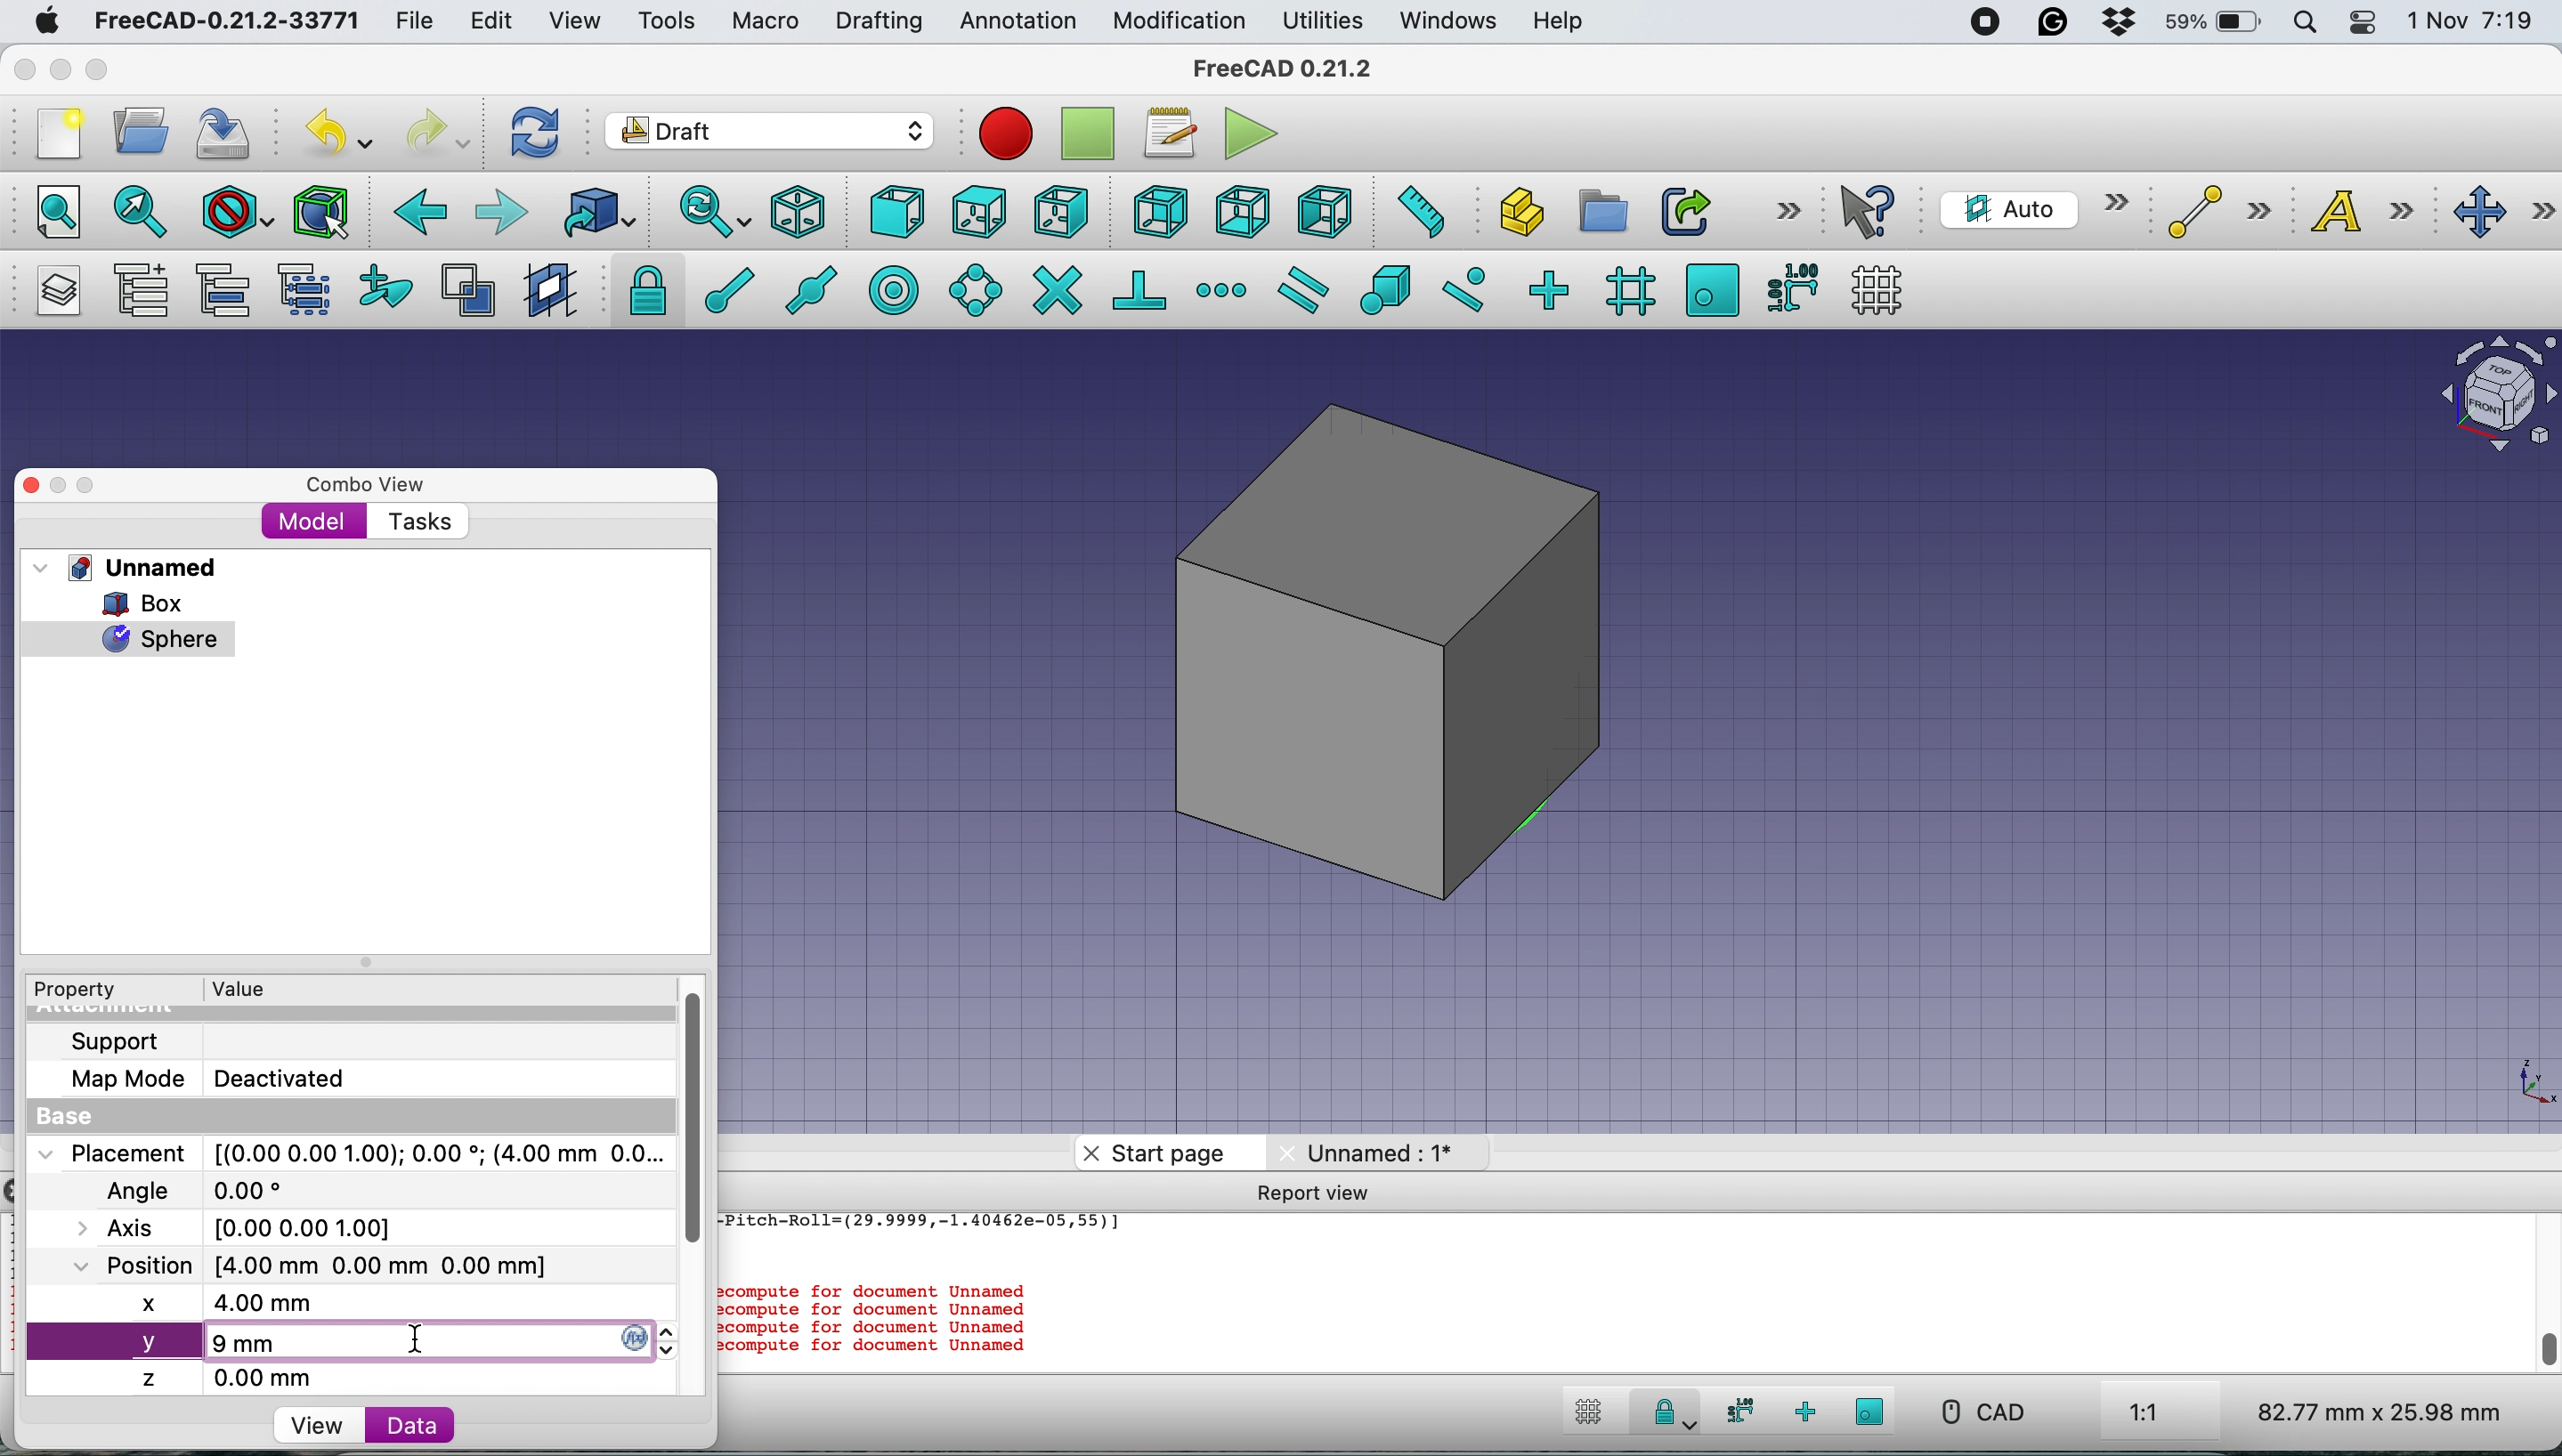 Image resolution: width=2562 pixels, height=1456 pixels. Describe the element at coordinates (348, 1152) in the screenshot. I see `placement` at that location.